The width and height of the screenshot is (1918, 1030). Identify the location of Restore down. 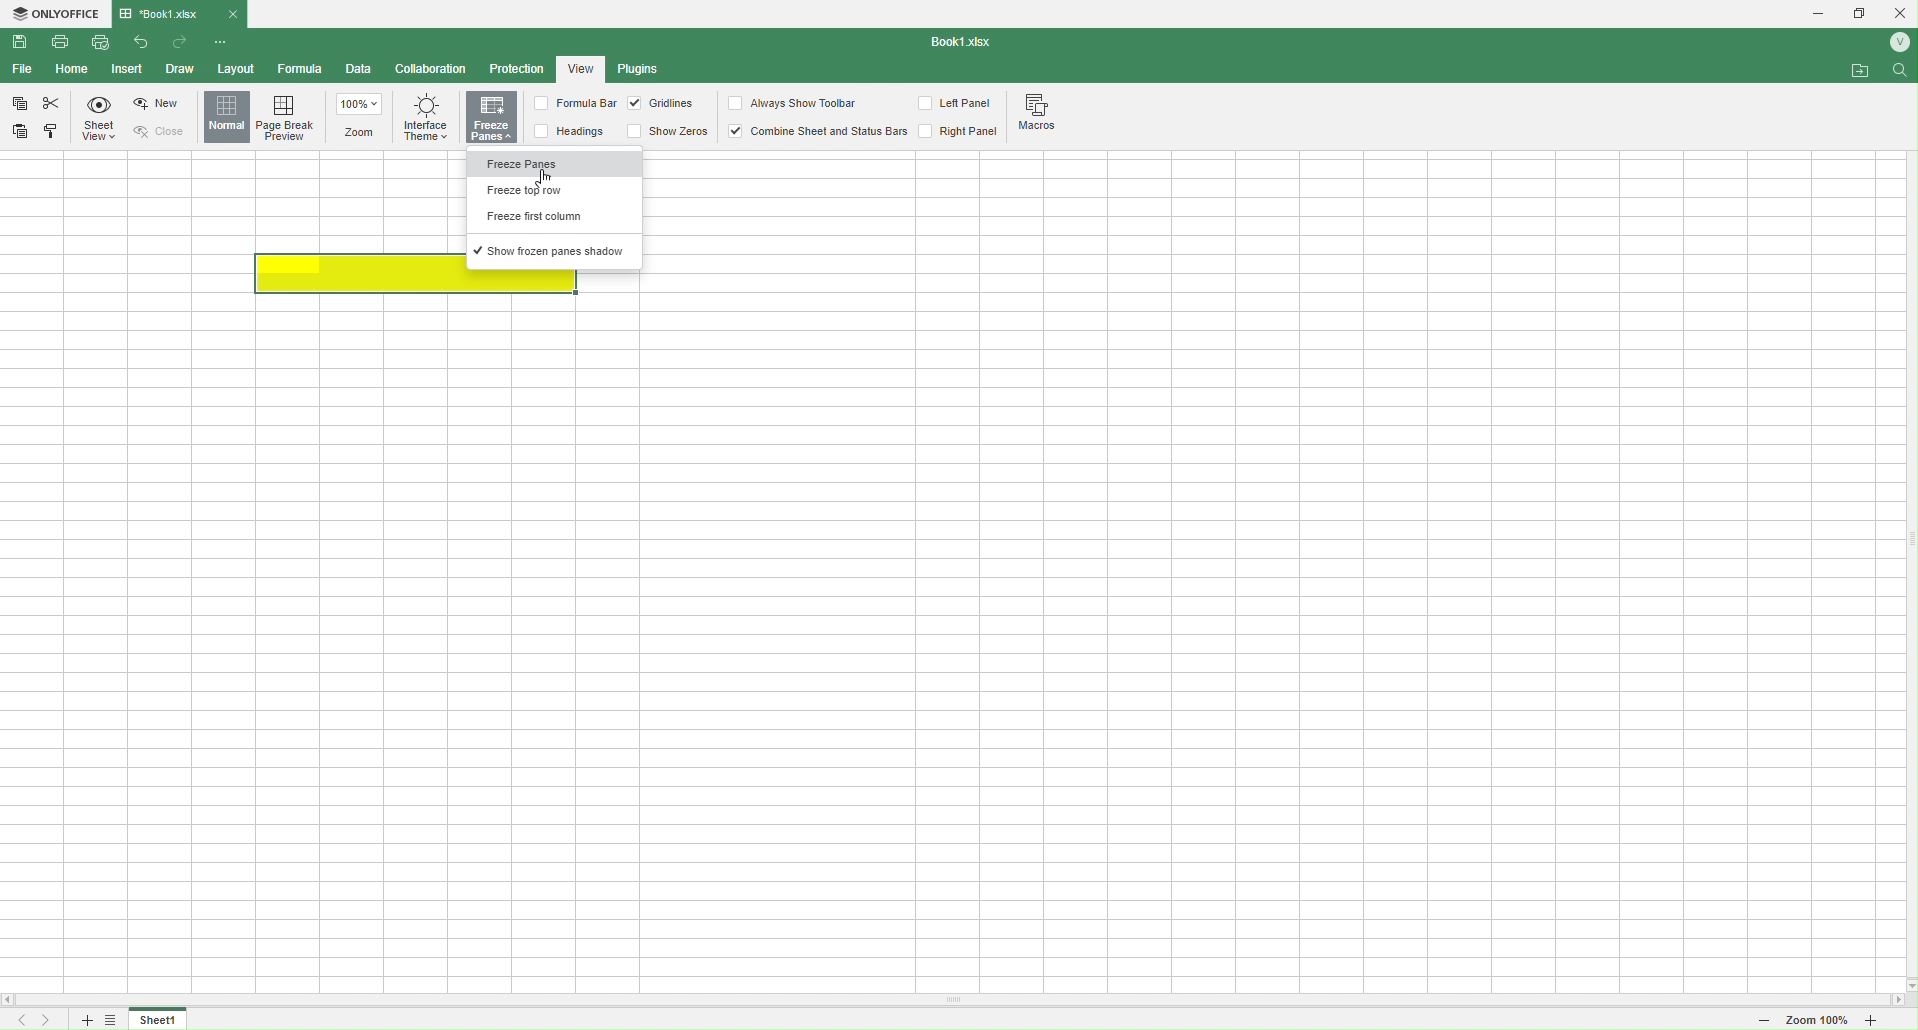
(1860, 15).